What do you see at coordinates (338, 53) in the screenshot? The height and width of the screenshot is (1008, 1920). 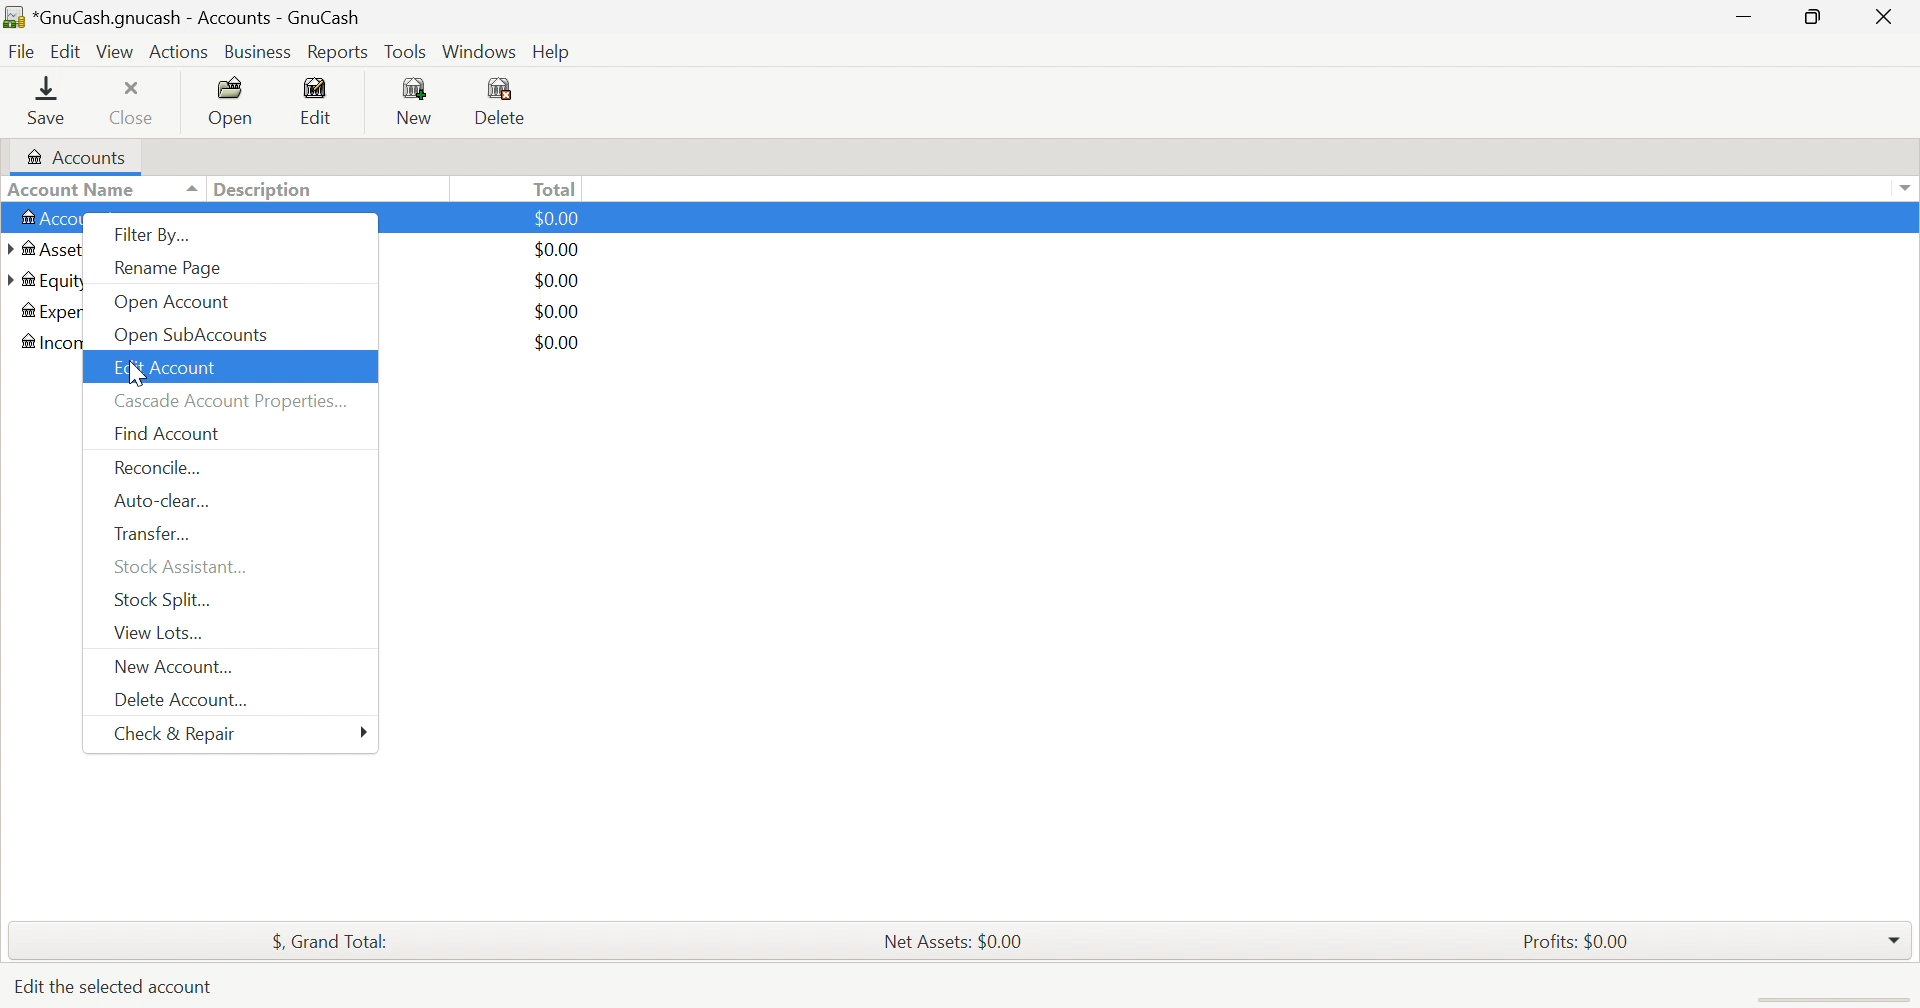 I see `Reports` at bounding box center [338, 53].